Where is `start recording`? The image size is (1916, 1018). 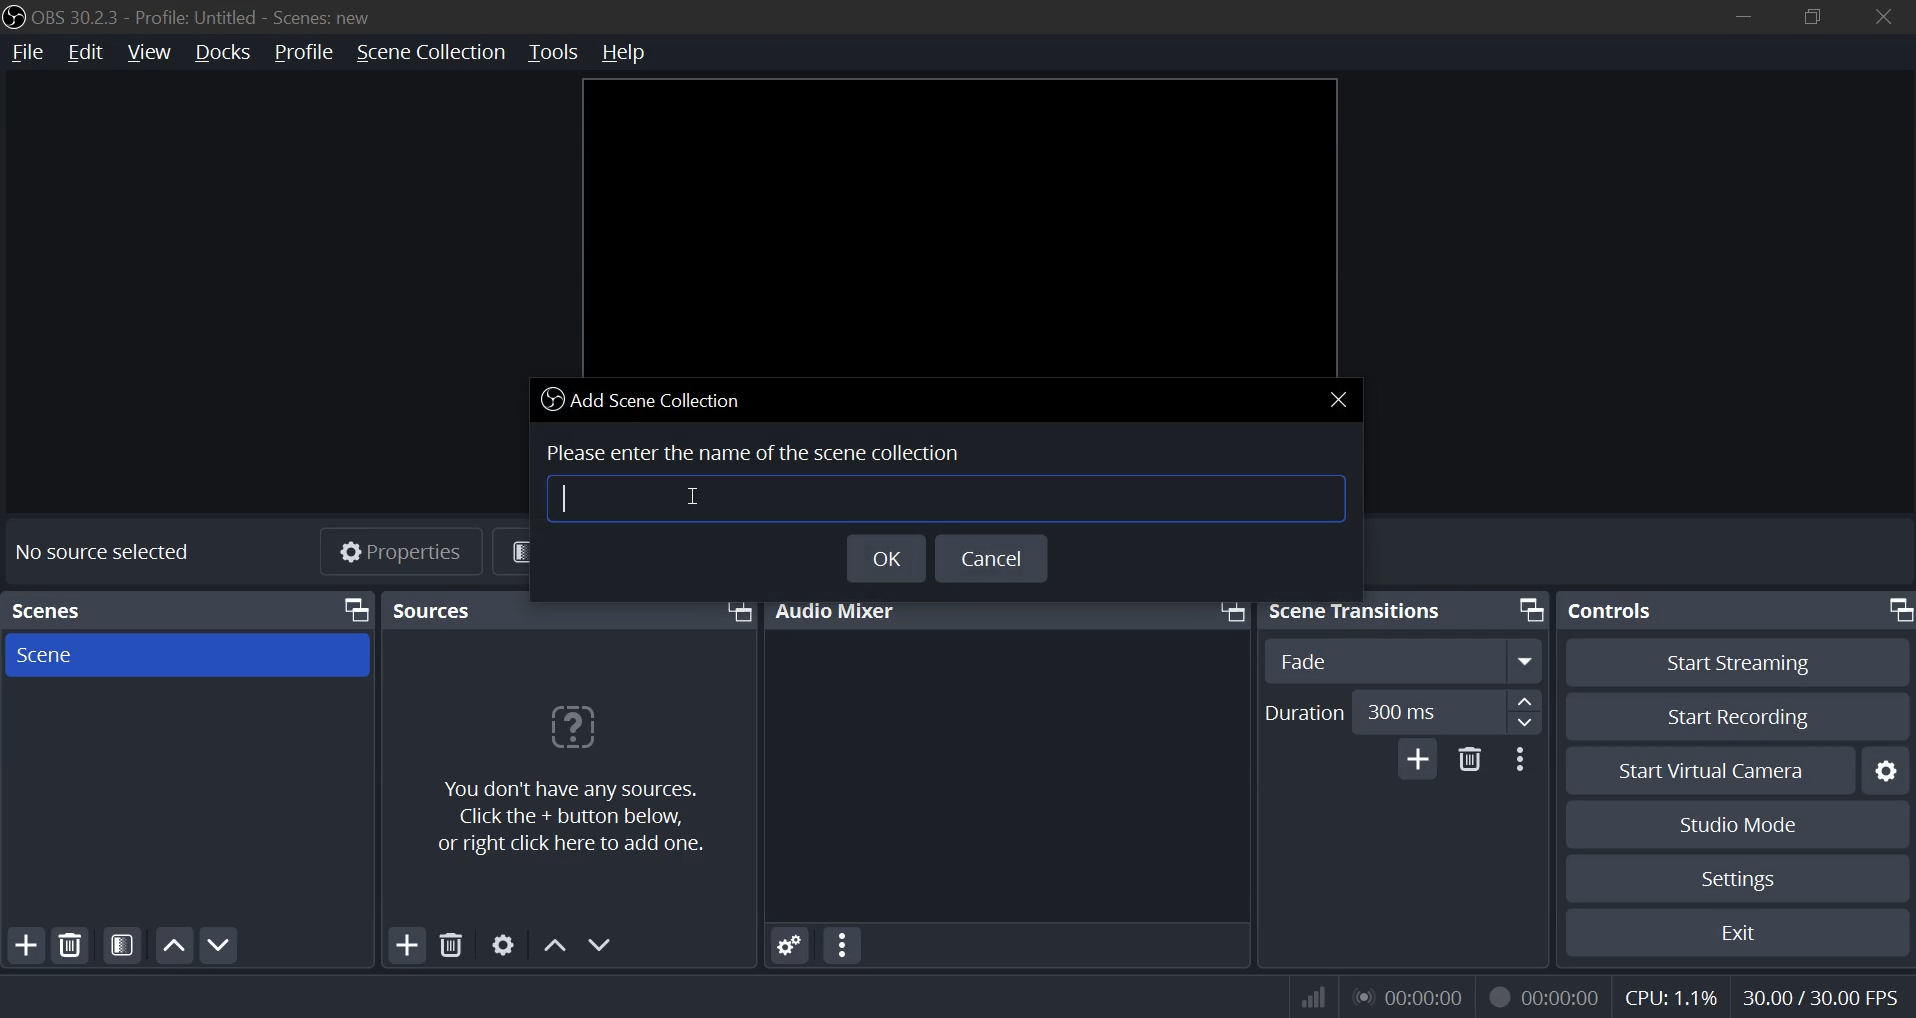
start recording is located at coordinates (1740, 716).